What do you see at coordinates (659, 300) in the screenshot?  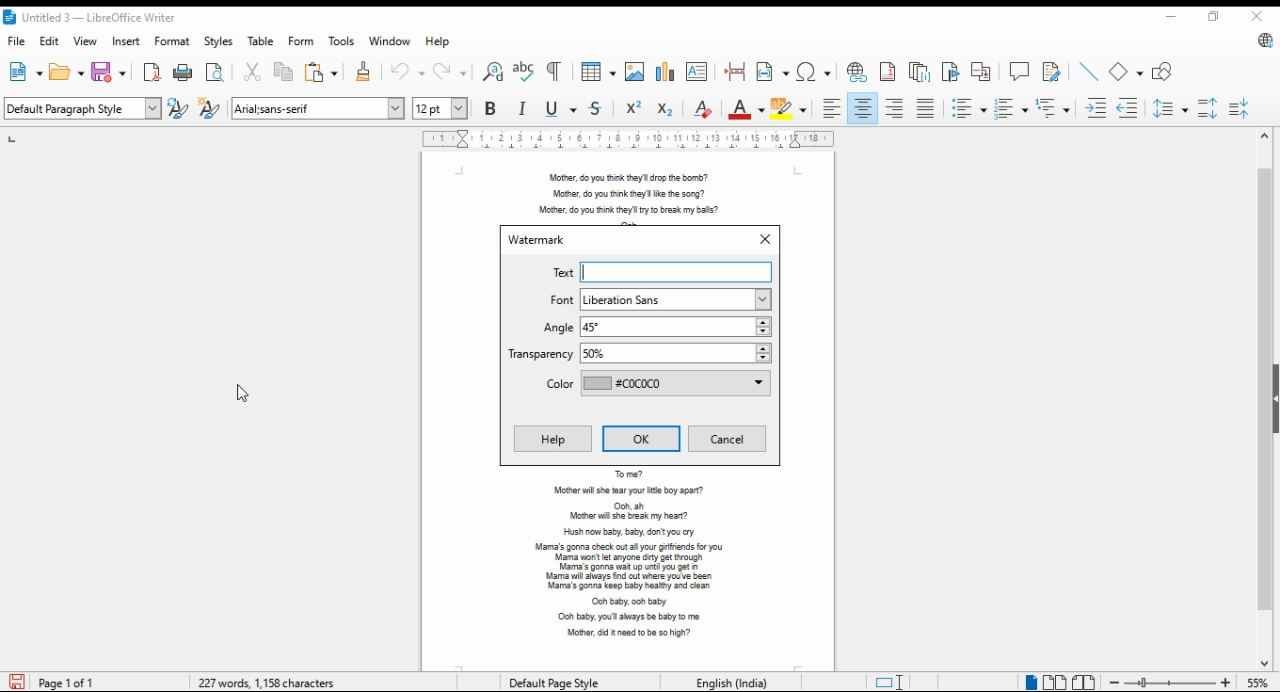 I see `font` at bounding box center [659, 300].